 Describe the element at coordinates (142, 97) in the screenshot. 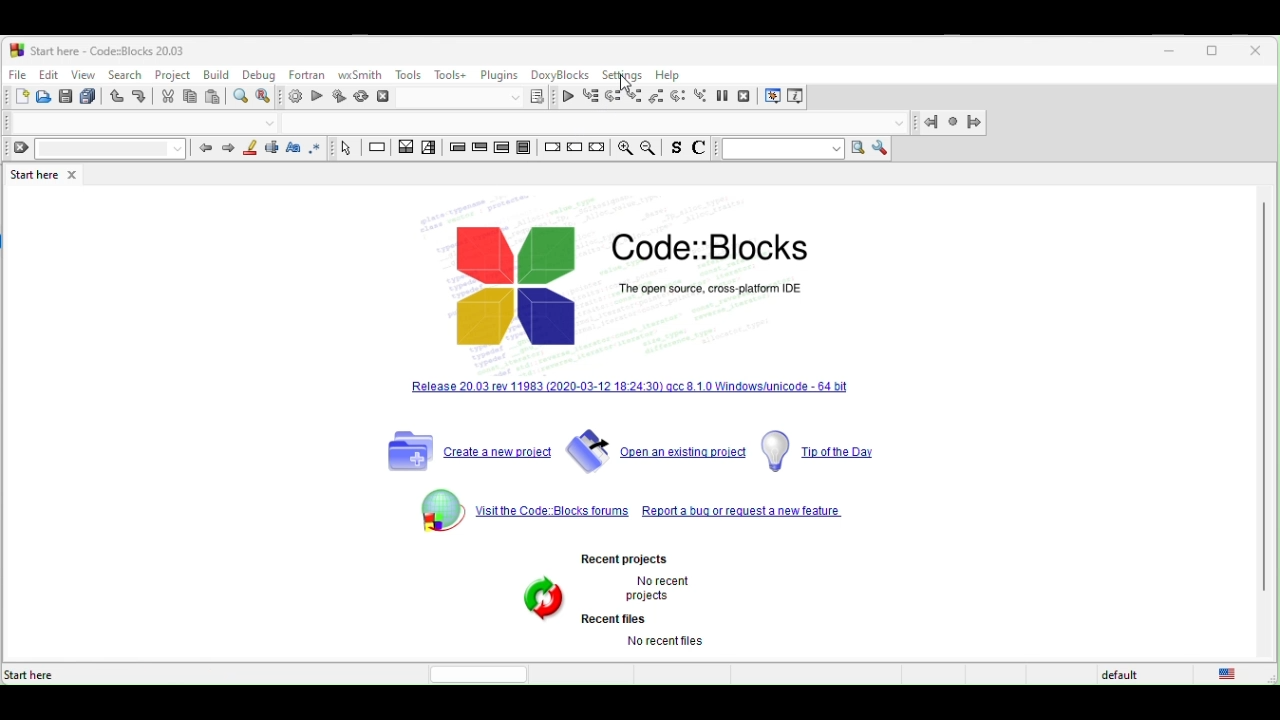

I see `redo` at that location.